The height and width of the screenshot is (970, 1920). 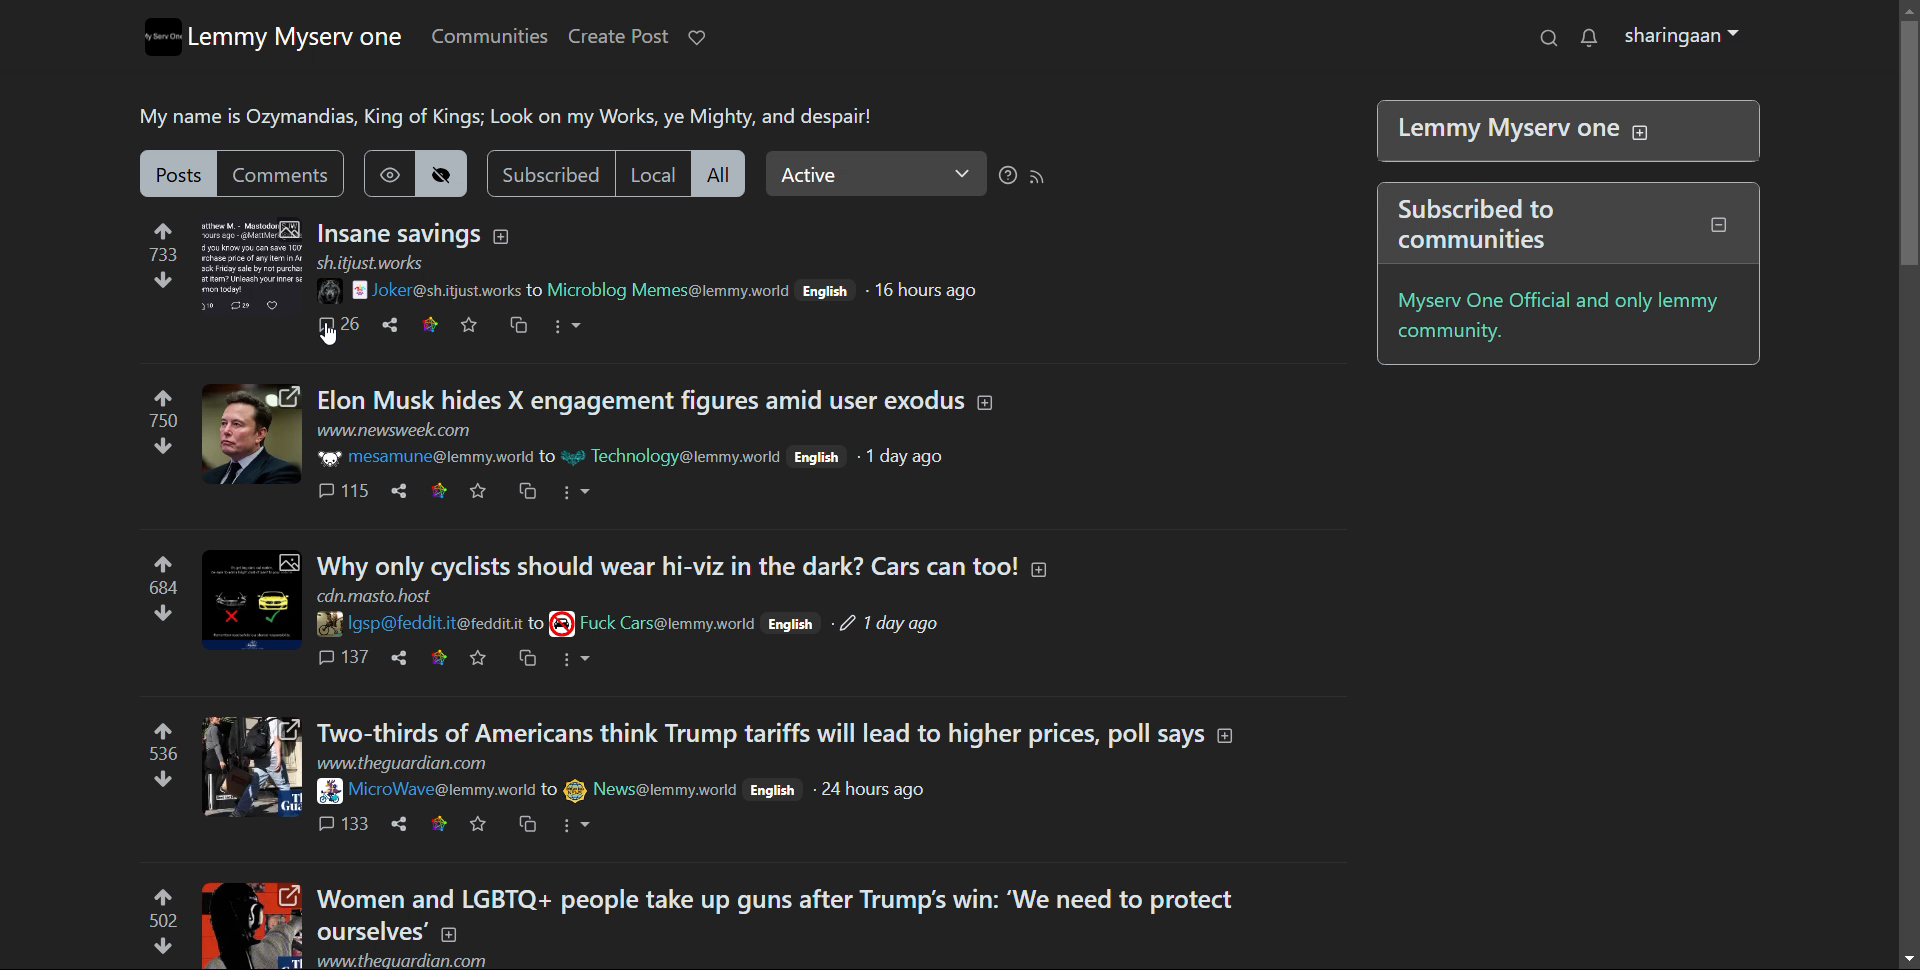 I want to click on crosspost, so click(x=525, y=490).